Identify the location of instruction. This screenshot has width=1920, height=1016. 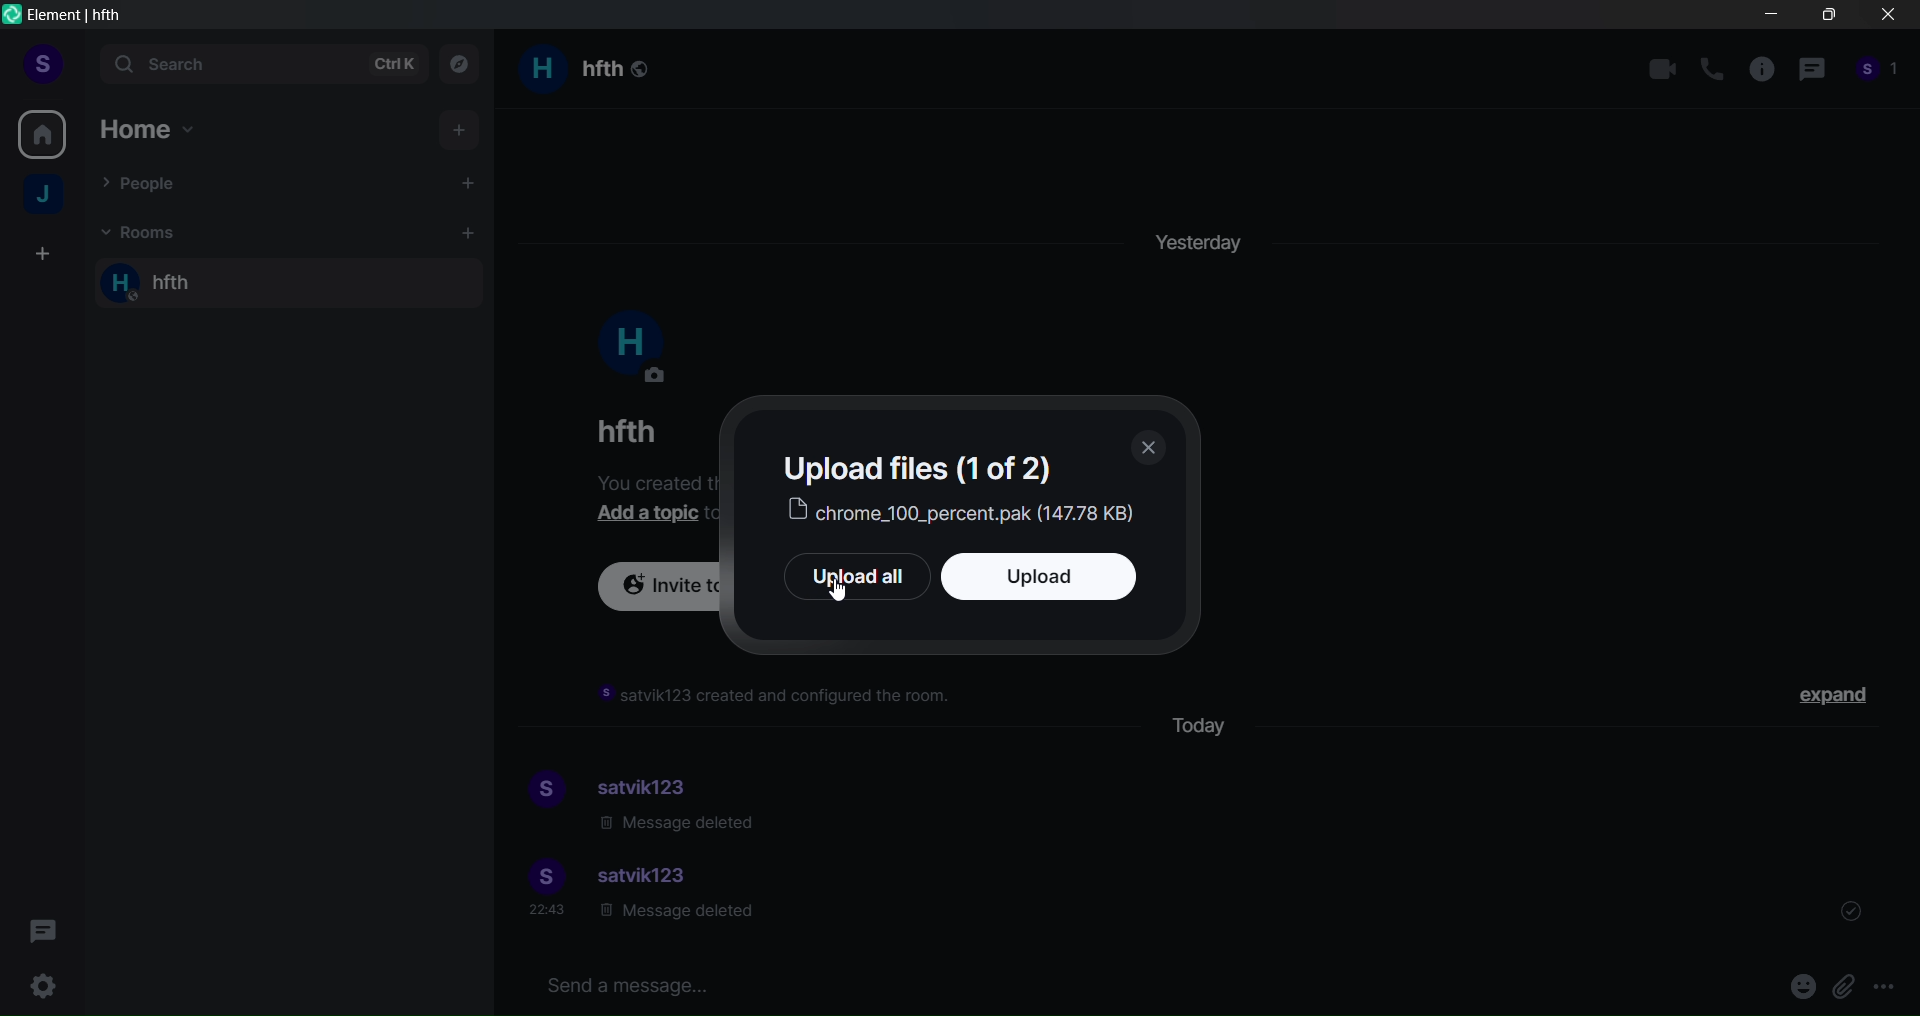
(778, 696).